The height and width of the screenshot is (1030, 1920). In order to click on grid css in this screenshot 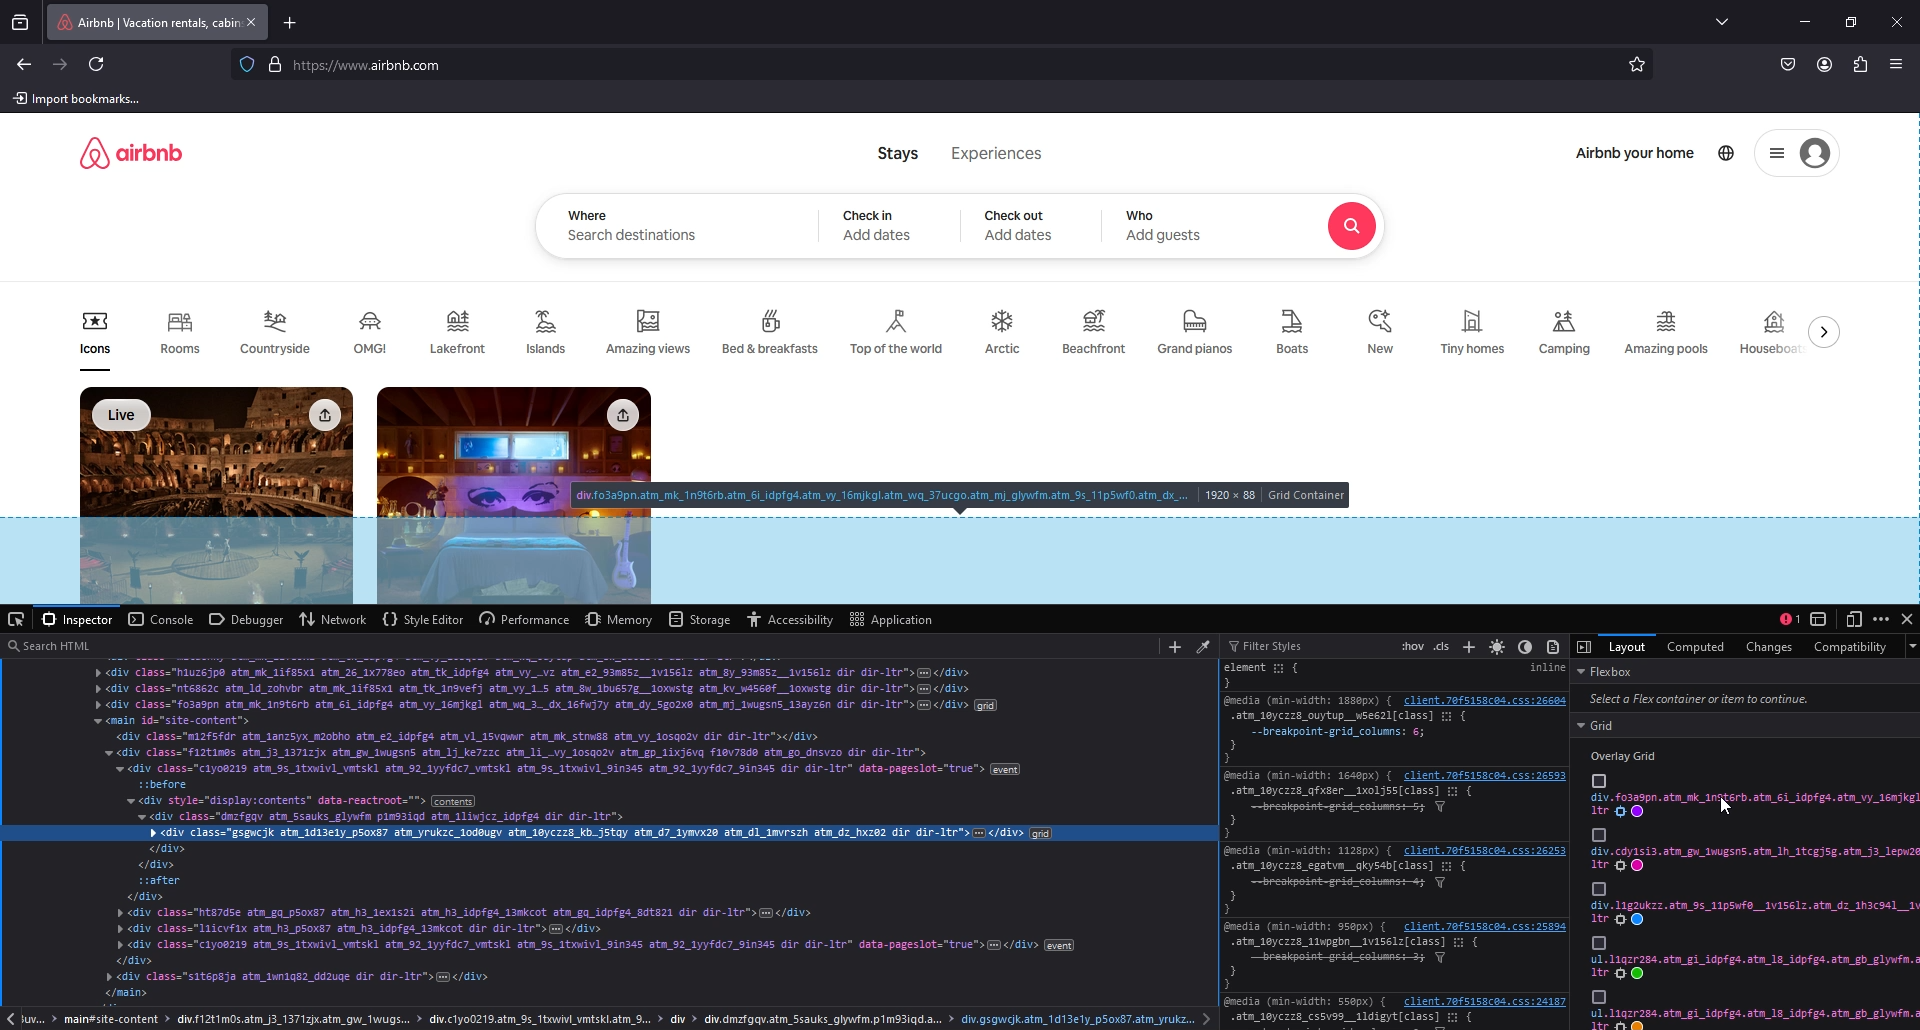, I will do `click(1753, 806)`.